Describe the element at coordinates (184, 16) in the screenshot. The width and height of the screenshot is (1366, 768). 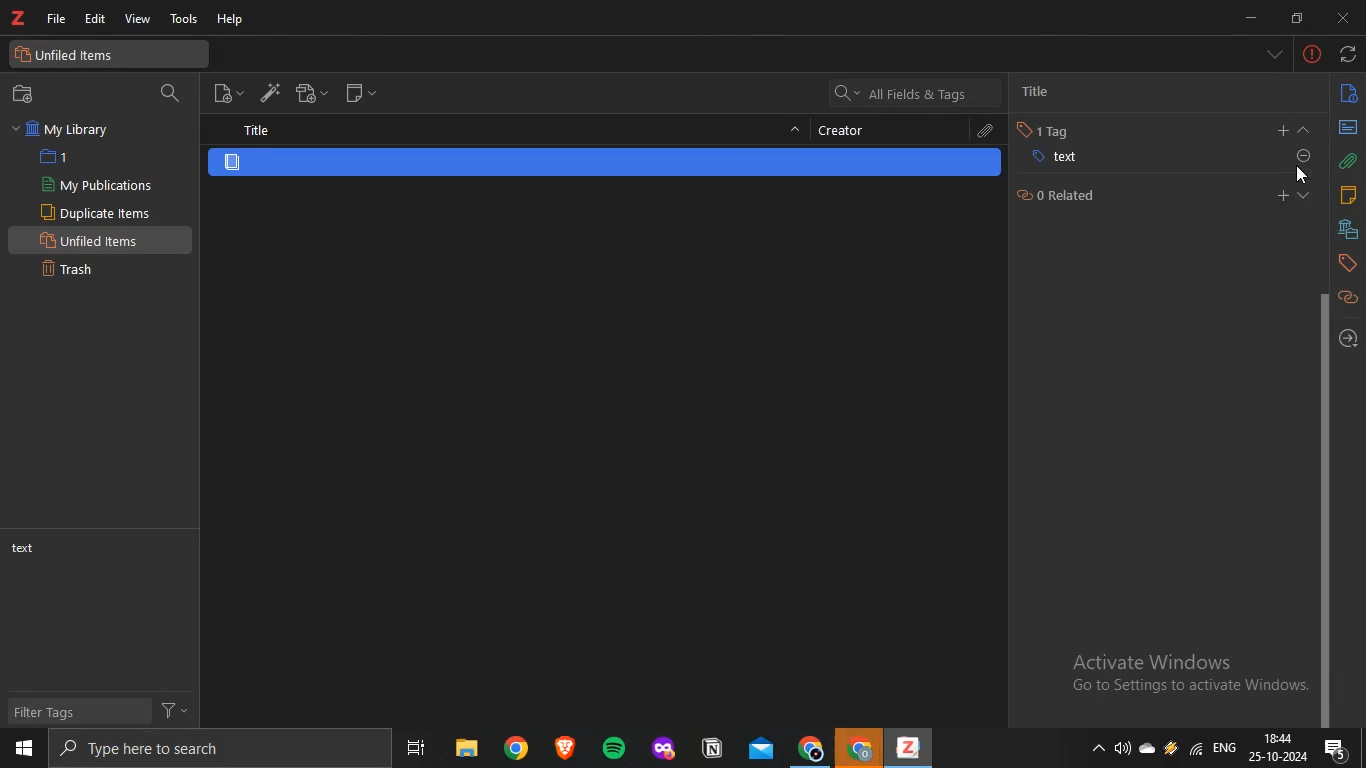
I see `tools` at that location.